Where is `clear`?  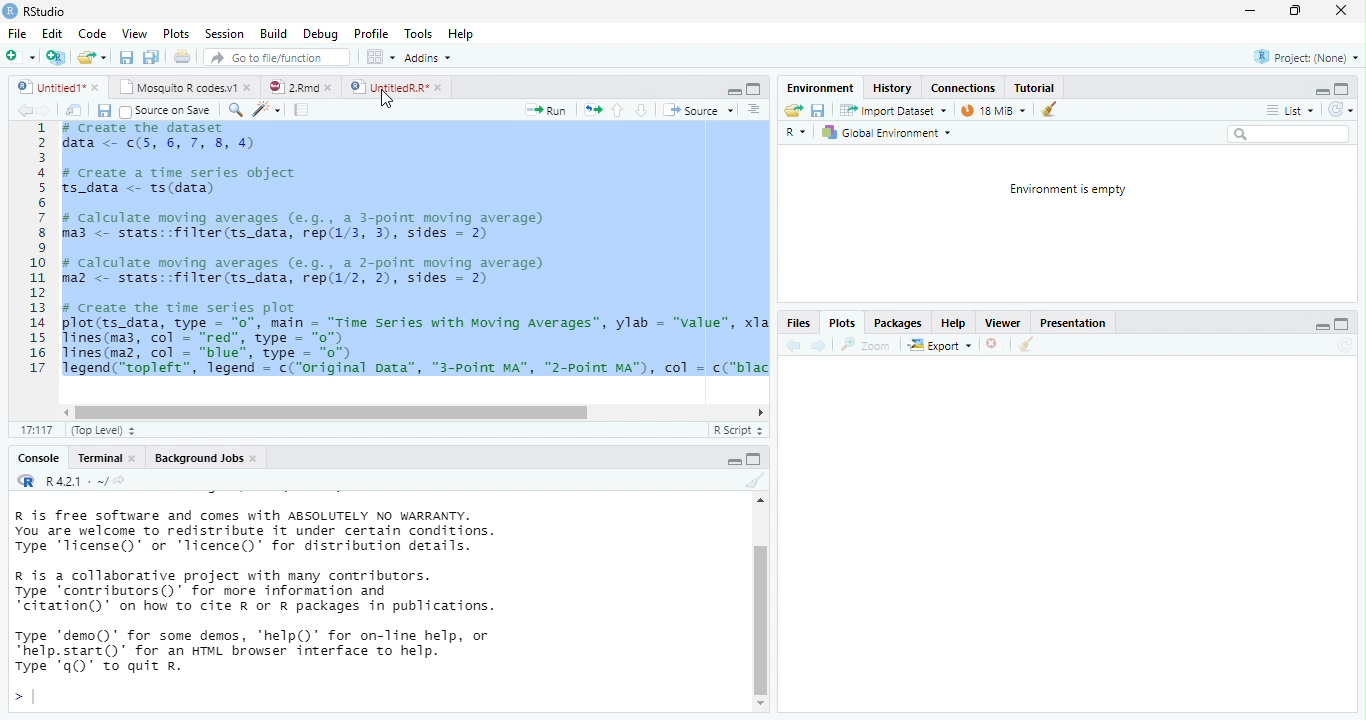 clear is located at coordinates (753, 481).